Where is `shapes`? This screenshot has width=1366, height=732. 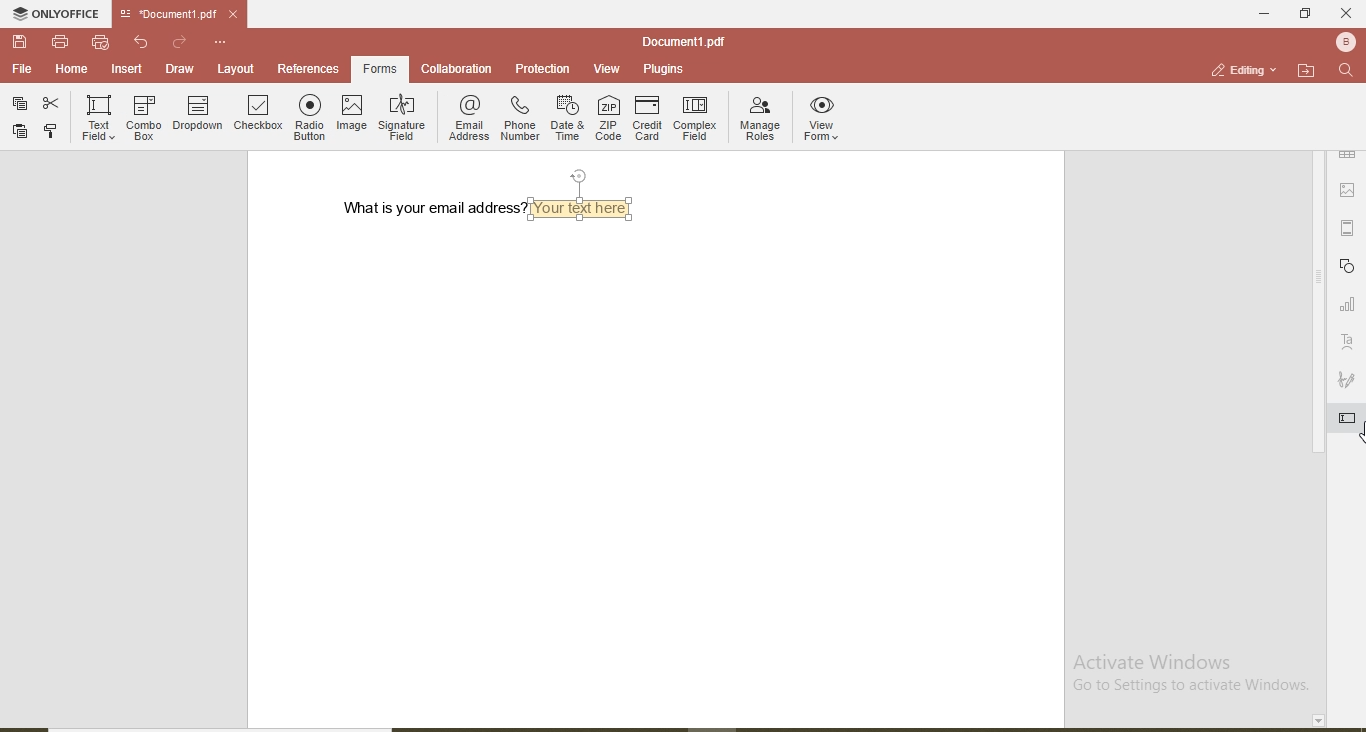 shapes is located at coordinates (1349, 267).